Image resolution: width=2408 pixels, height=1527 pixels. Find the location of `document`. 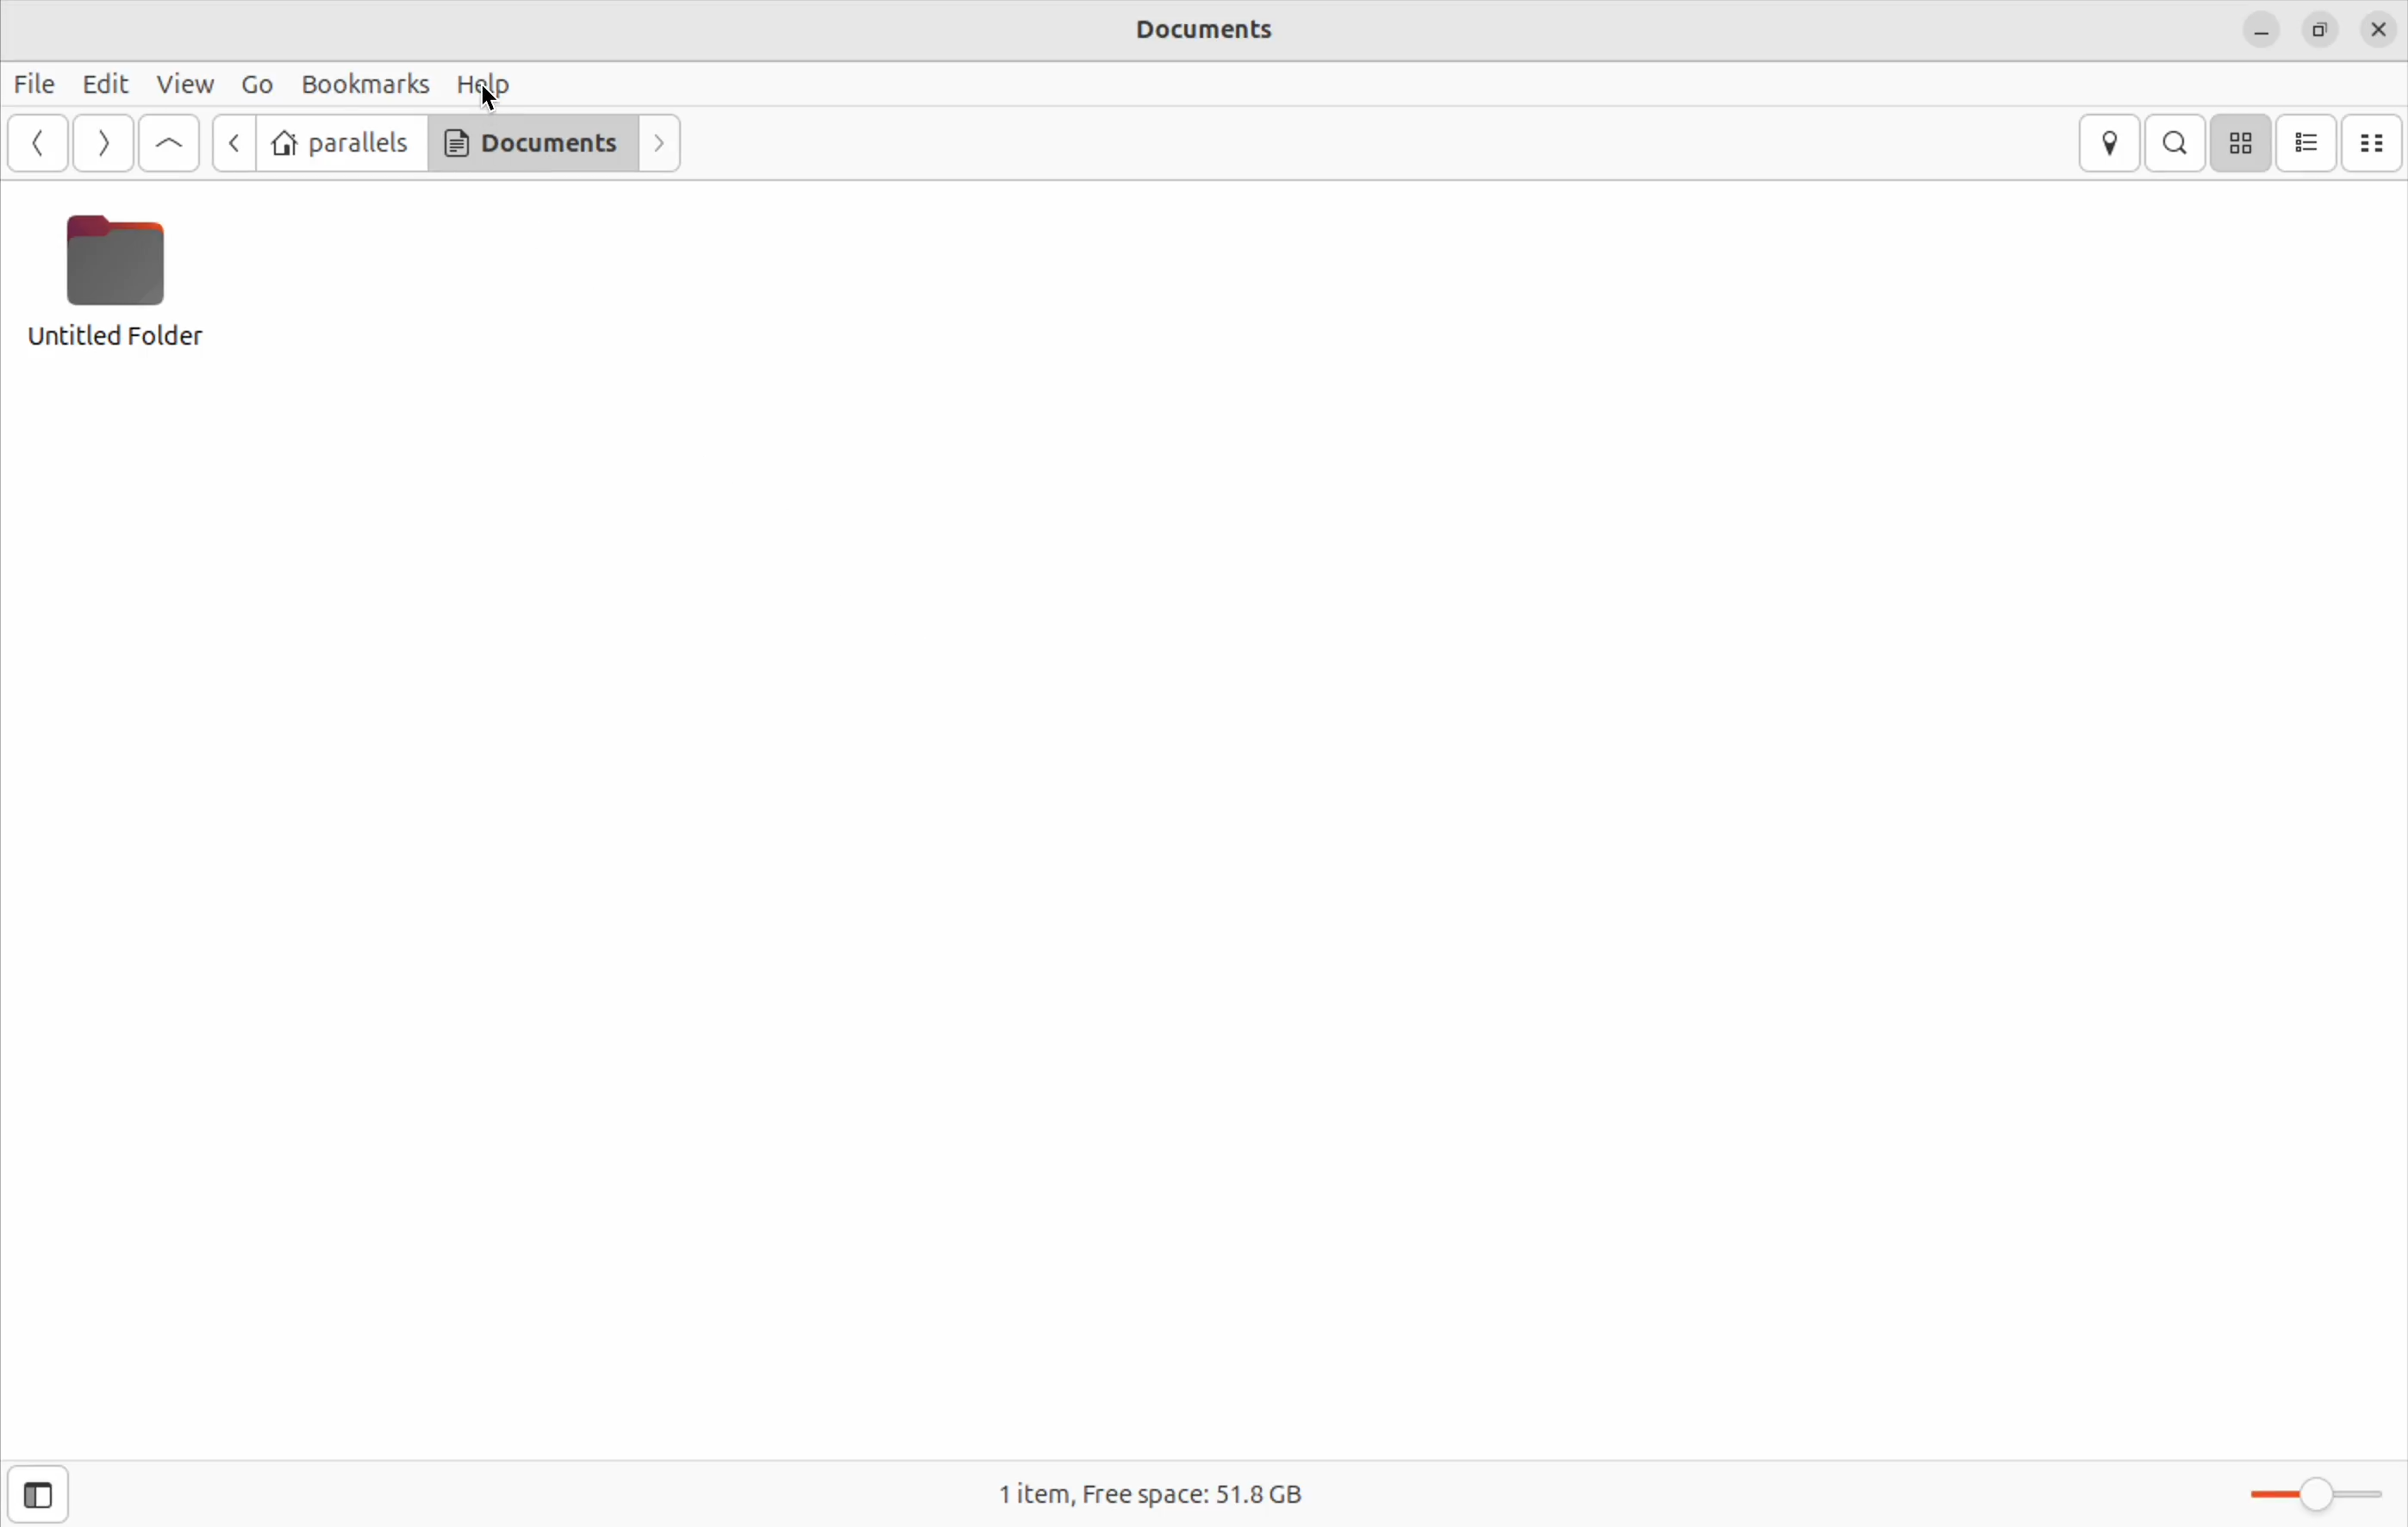

document is located at coordinates (1198, 34).